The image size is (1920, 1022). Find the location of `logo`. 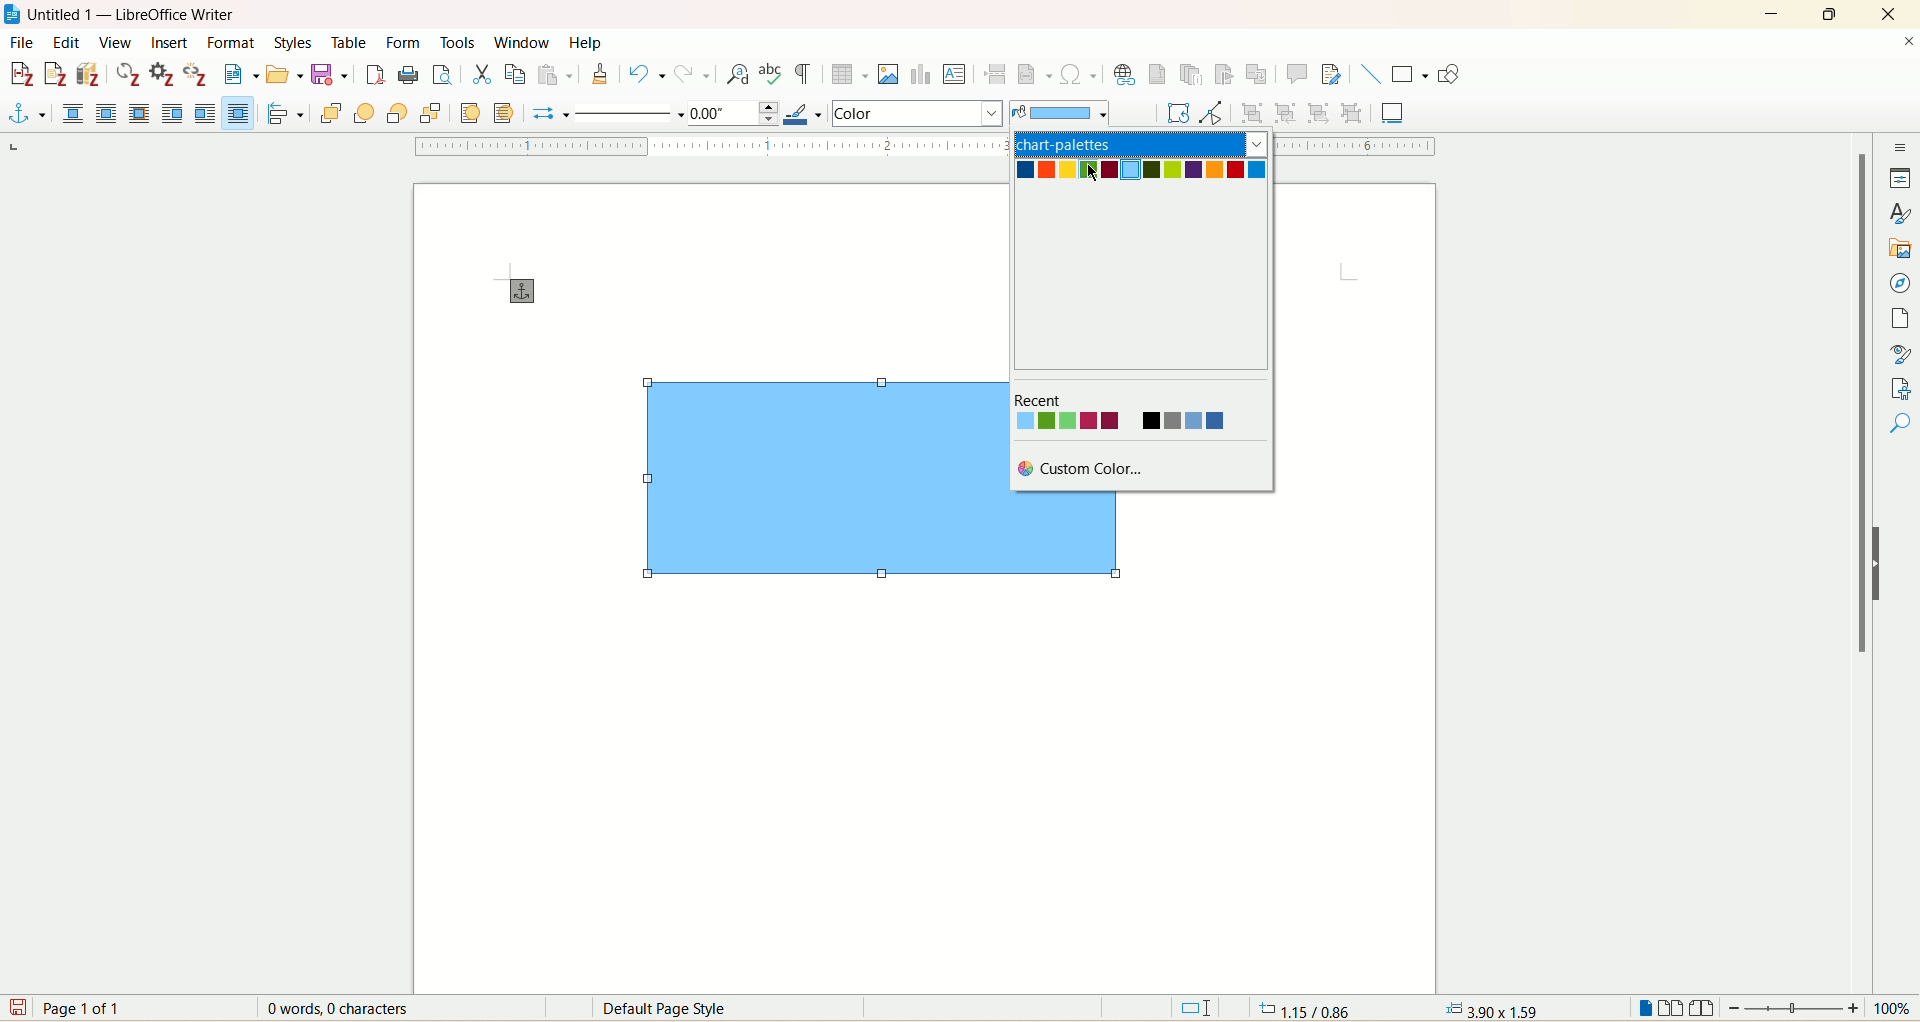

logo is located at coordinates (12, 15).